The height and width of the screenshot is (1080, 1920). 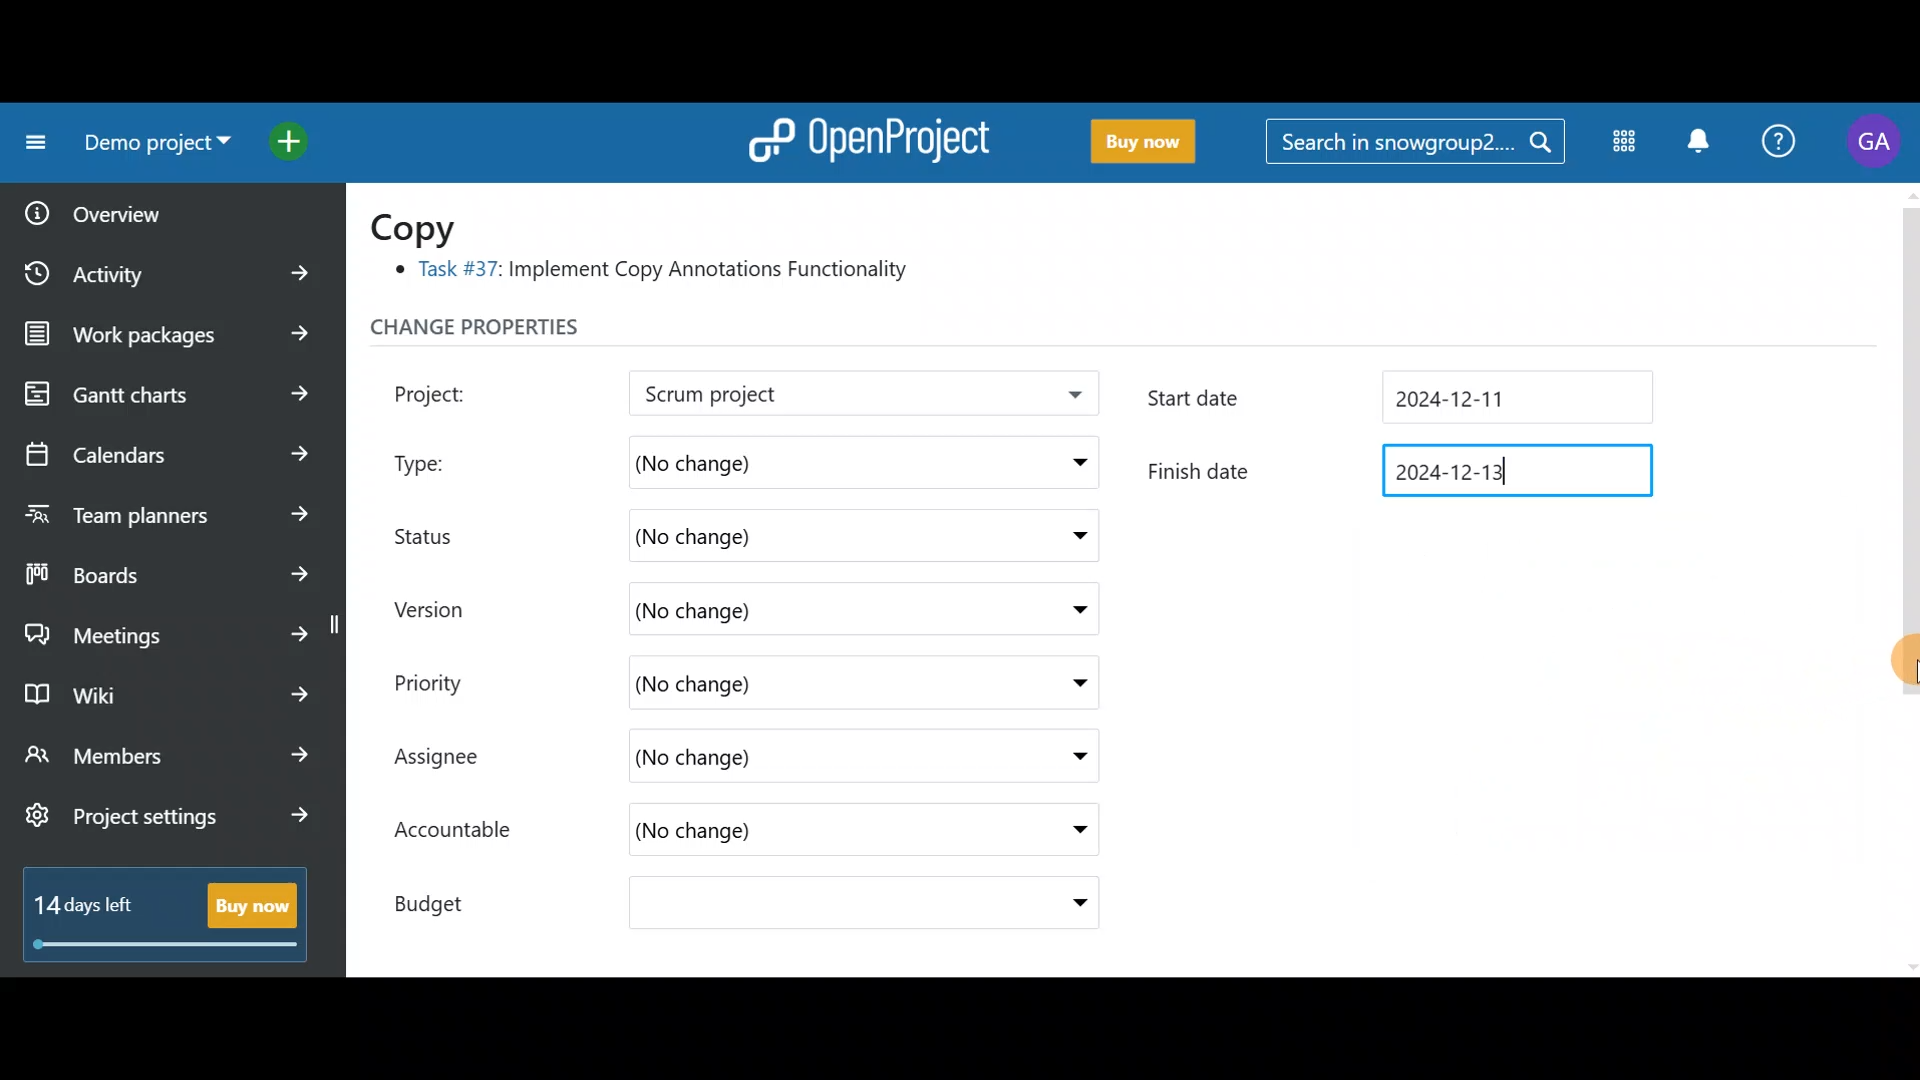 I want to click on (No change), so click(x=791, y=459).